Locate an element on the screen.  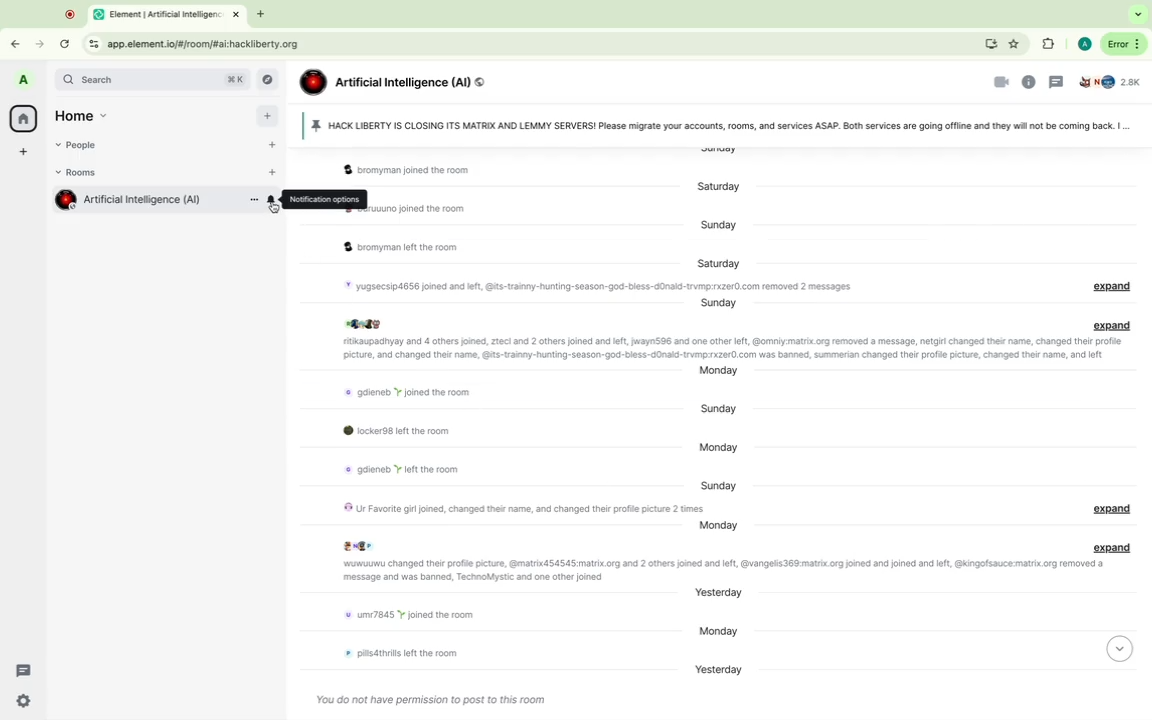
Tabs is located at coordinates (154, 15).